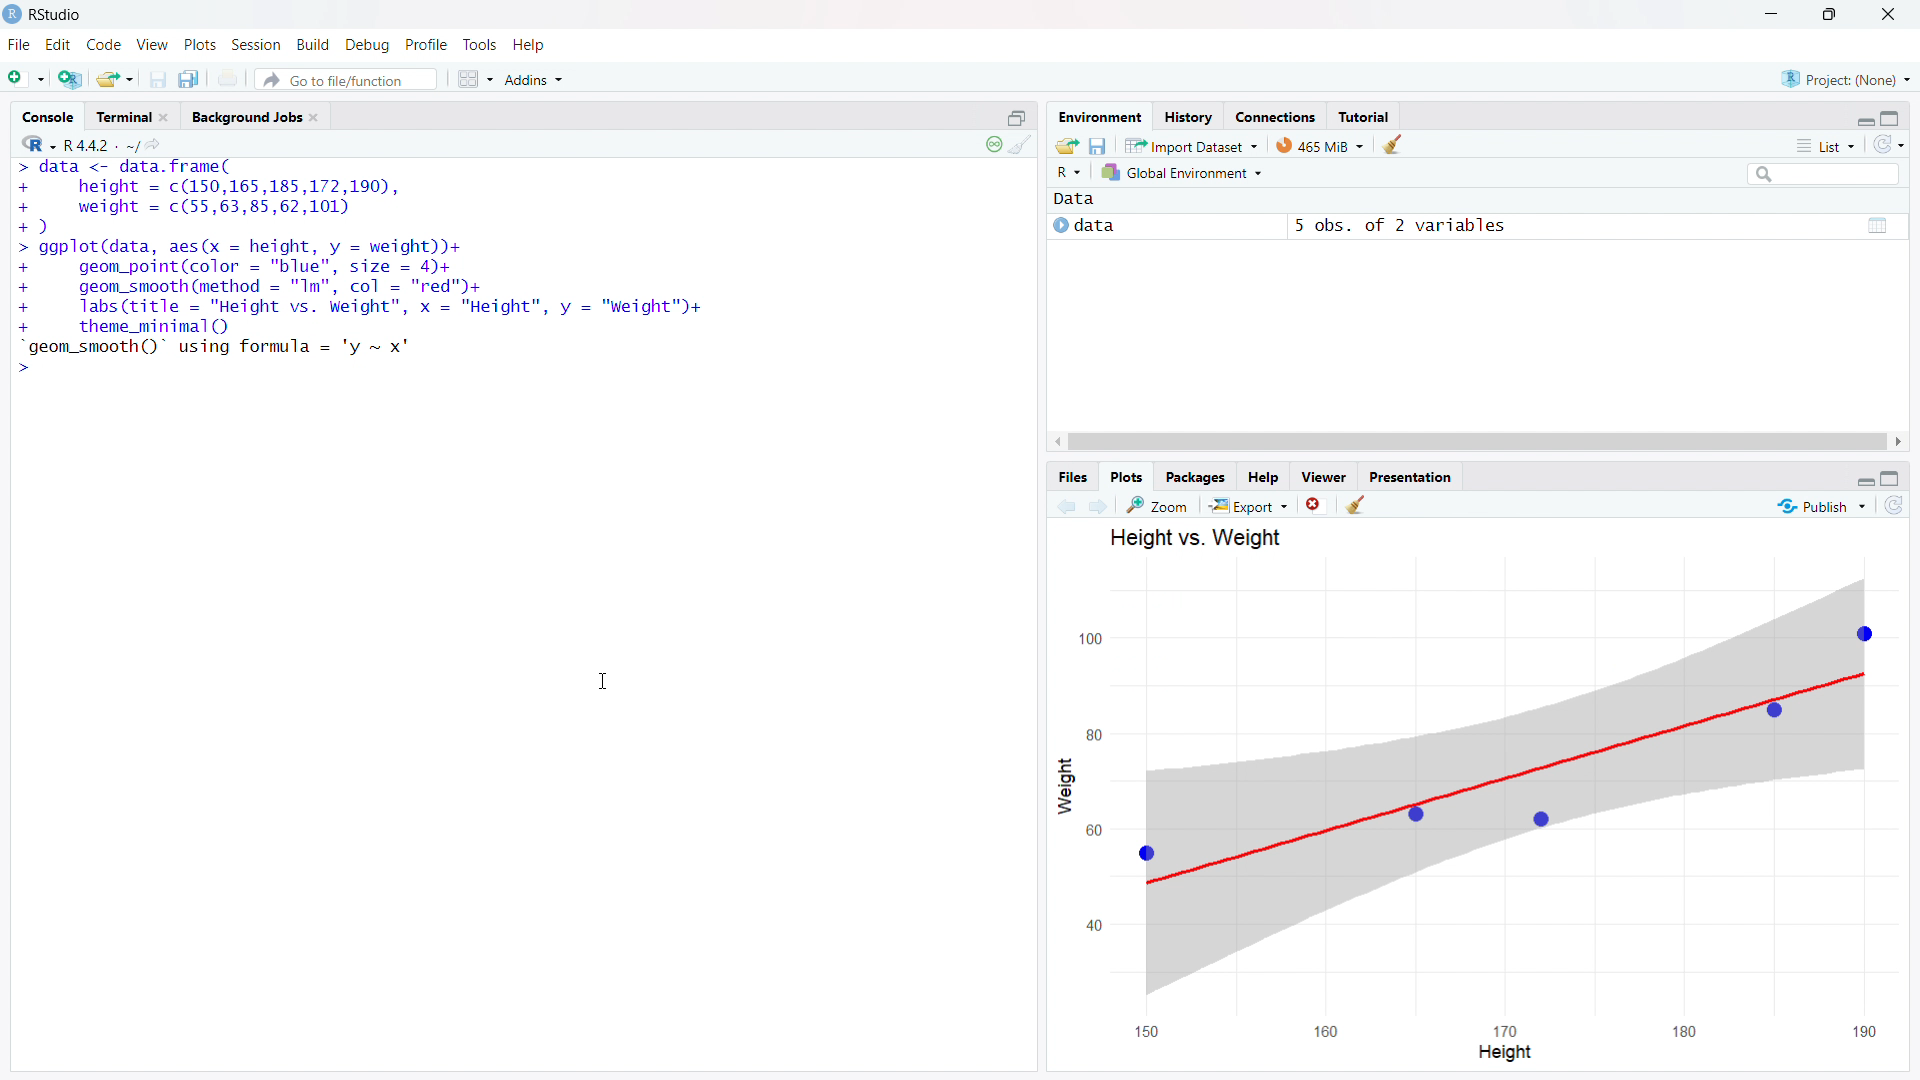  Describe the element at coordinates (1768, 15) in the screenshot. I see `minimize` at that location.